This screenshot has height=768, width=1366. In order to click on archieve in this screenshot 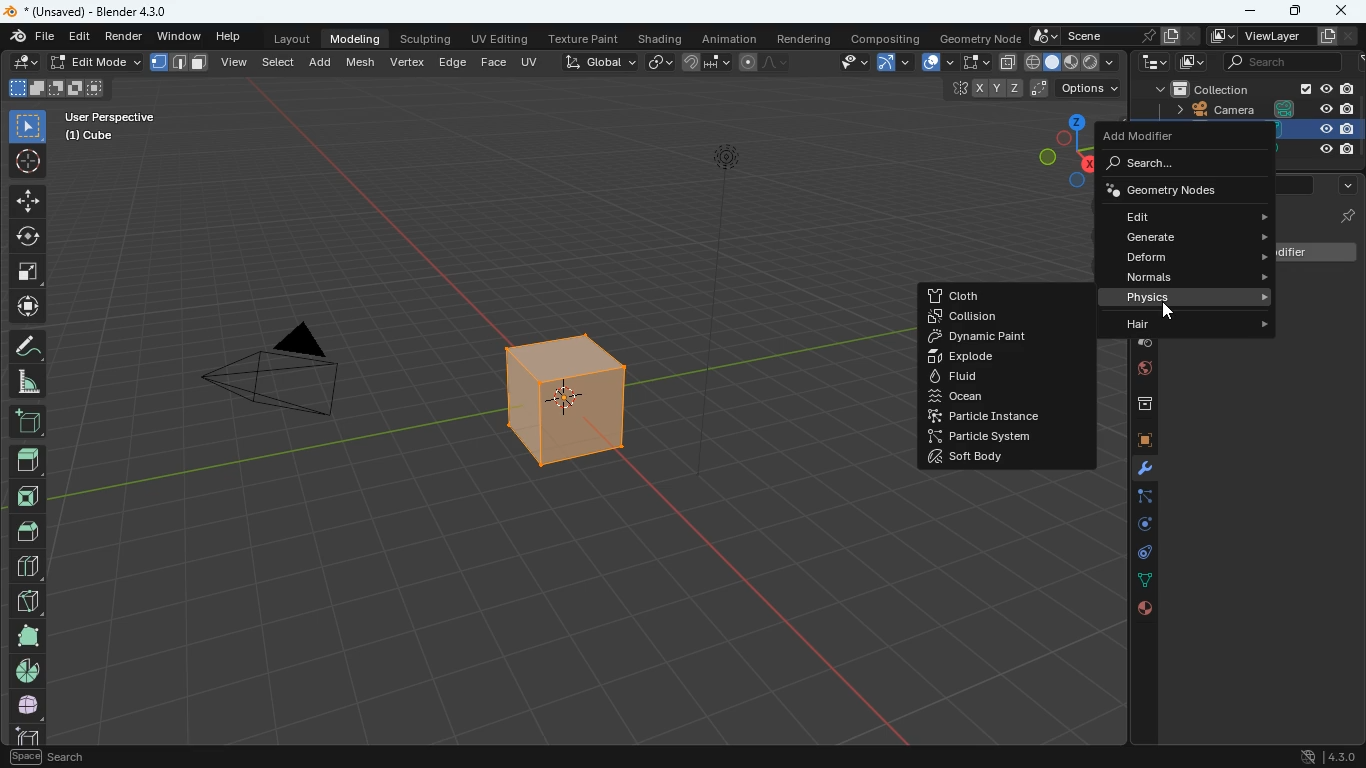, I will do `click(1137, 406)`.